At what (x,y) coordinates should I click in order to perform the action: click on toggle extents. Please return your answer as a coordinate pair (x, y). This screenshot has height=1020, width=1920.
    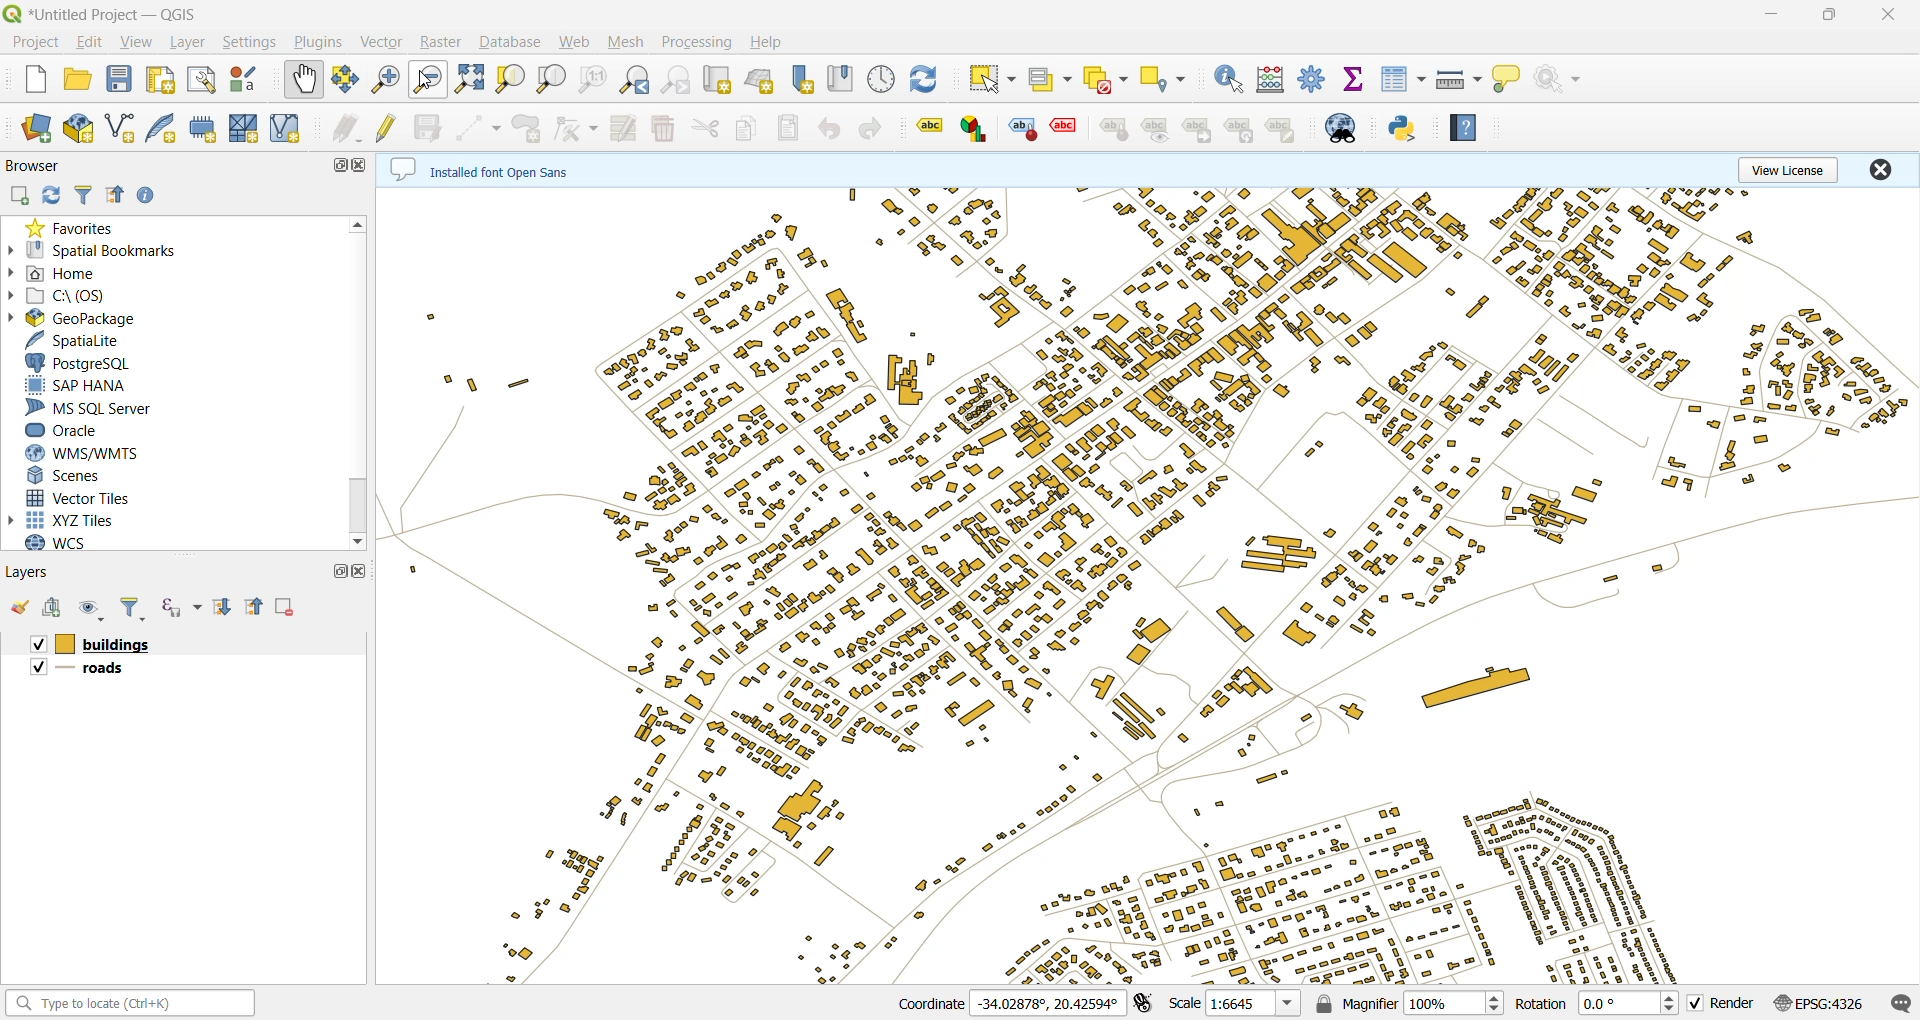
    Looking at the image, I should click on (1145, 1004).